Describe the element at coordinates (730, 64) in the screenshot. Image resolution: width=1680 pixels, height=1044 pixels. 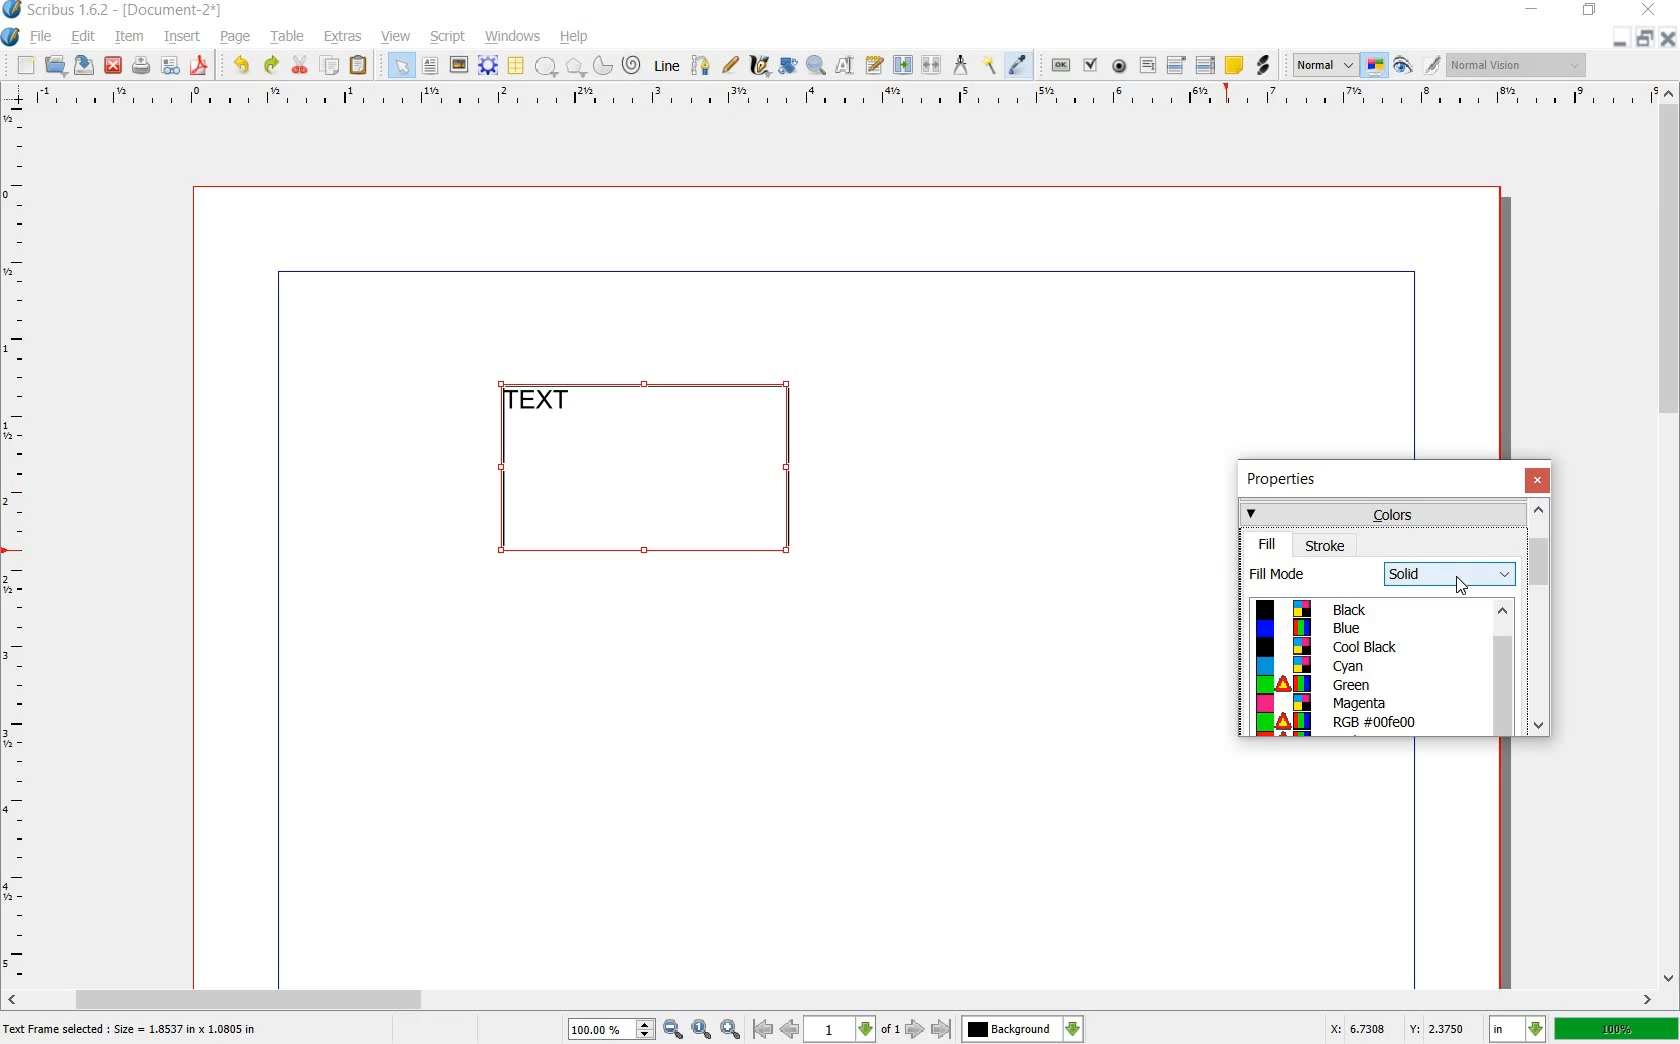
I see `freehand line` at that location.